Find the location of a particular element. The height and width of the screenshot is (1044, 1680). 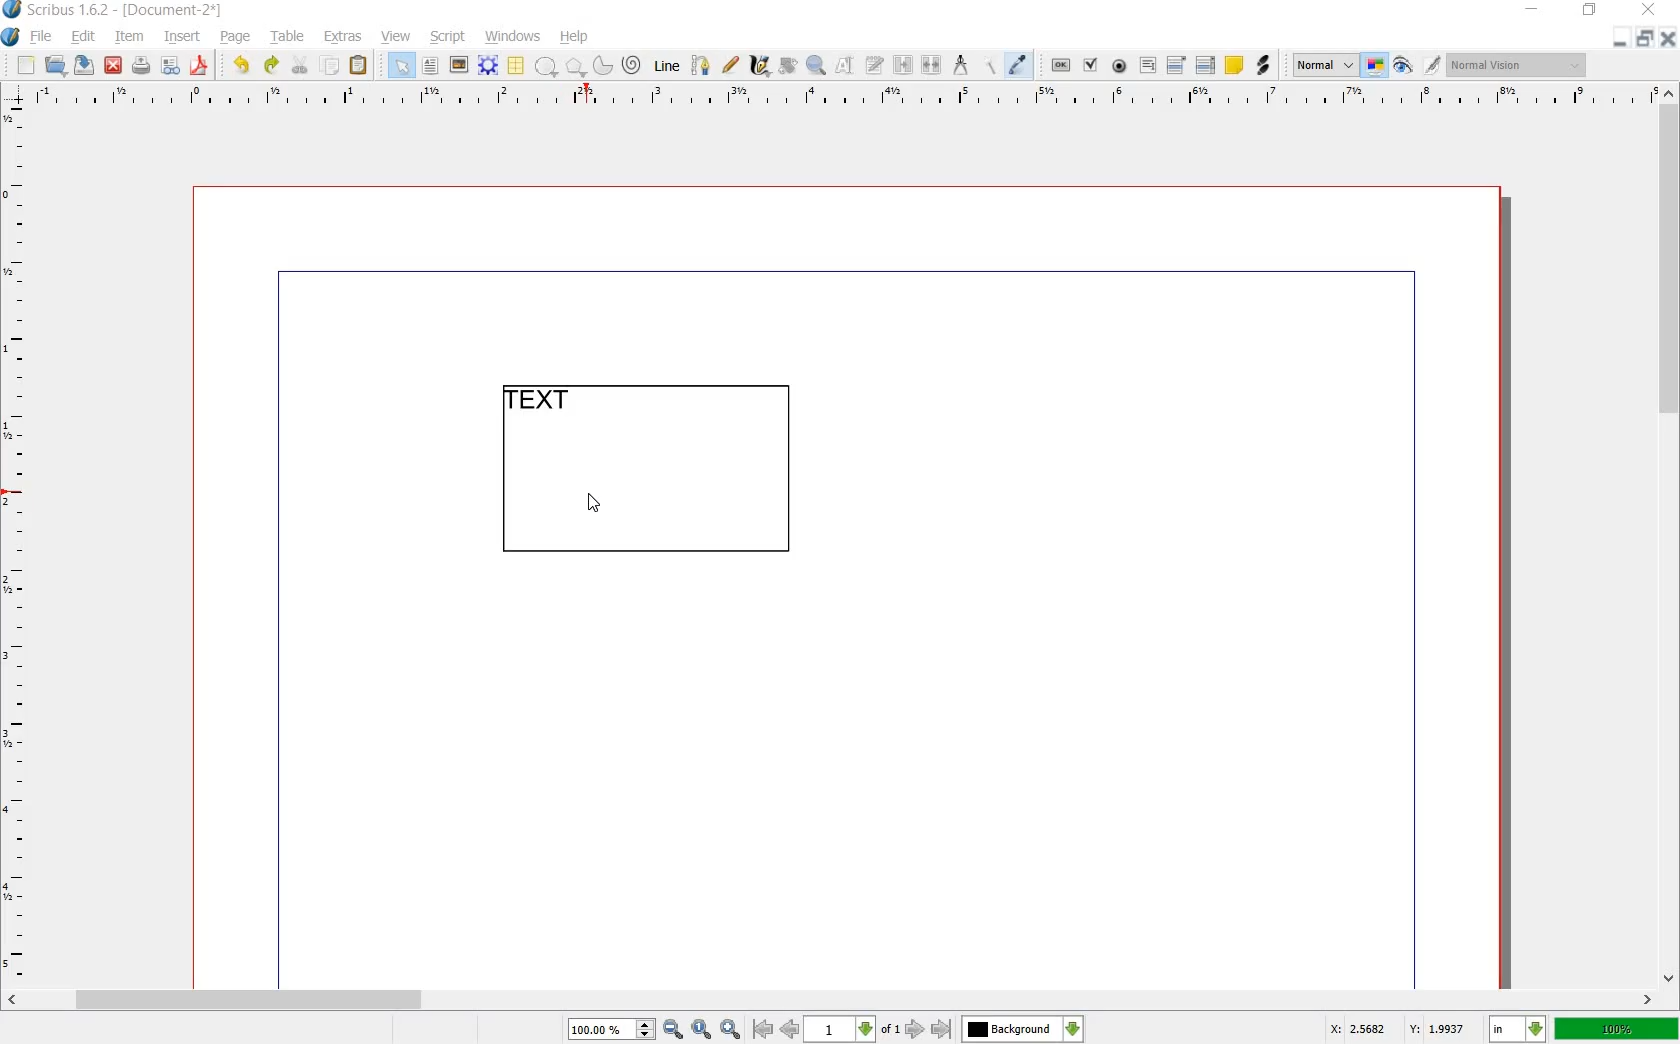

preview mode is located at coordinates (1403, 65).